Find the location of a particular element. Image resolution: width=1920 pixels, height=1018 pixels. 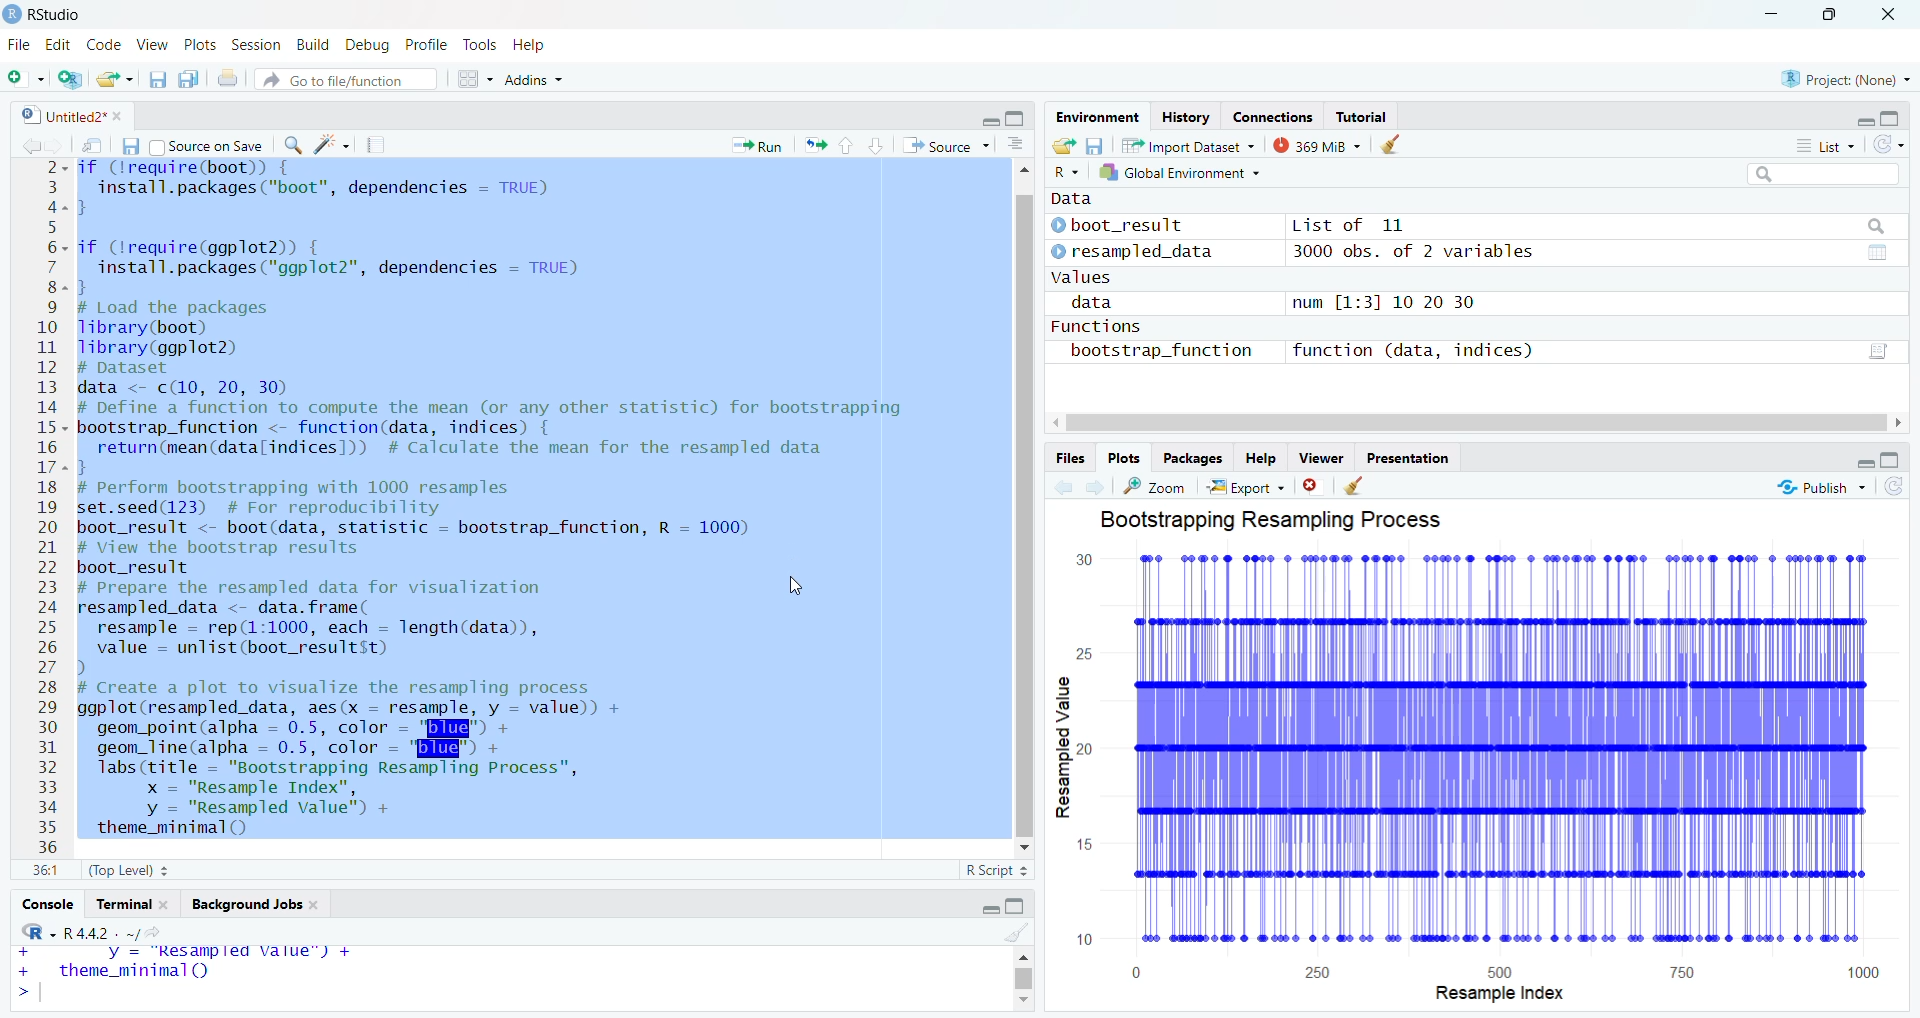

 Go to file/function is located at coordinates (349, 78).